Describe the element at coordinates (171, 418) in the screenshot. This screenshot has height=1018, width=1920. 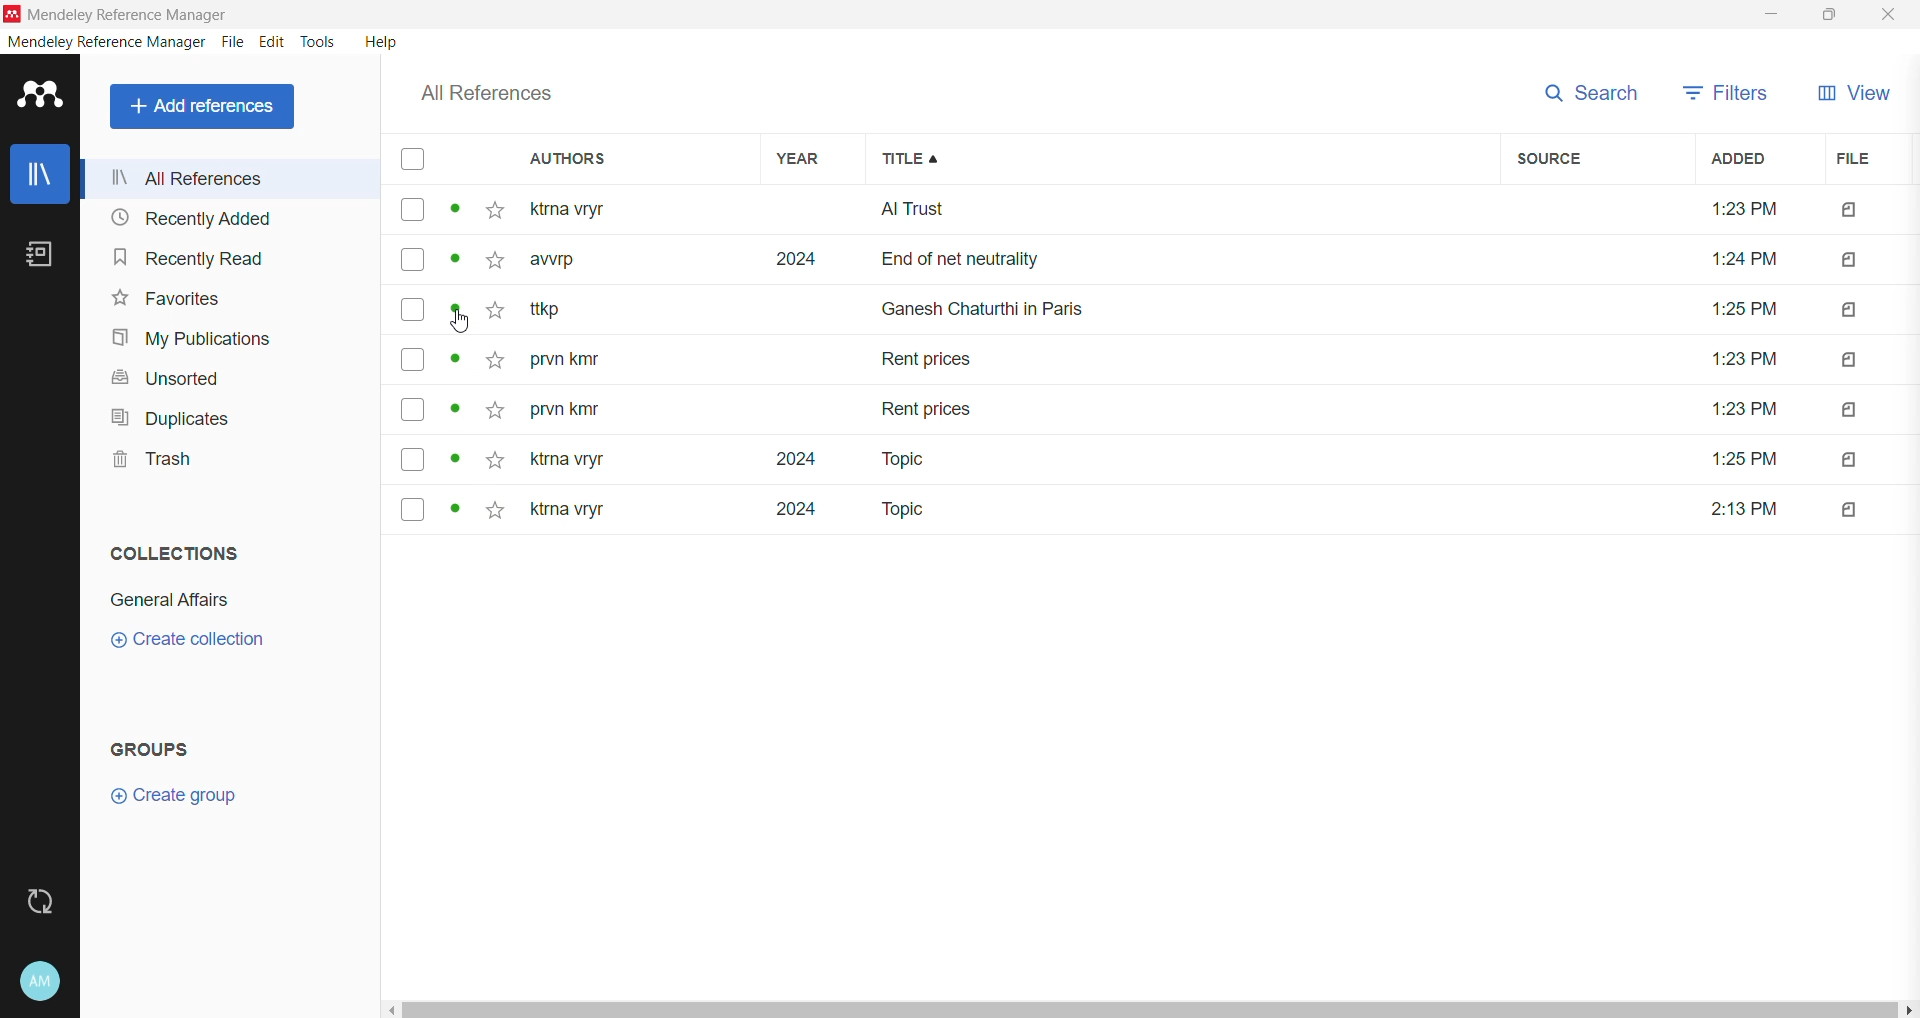
I see `Duplicates` at that location.